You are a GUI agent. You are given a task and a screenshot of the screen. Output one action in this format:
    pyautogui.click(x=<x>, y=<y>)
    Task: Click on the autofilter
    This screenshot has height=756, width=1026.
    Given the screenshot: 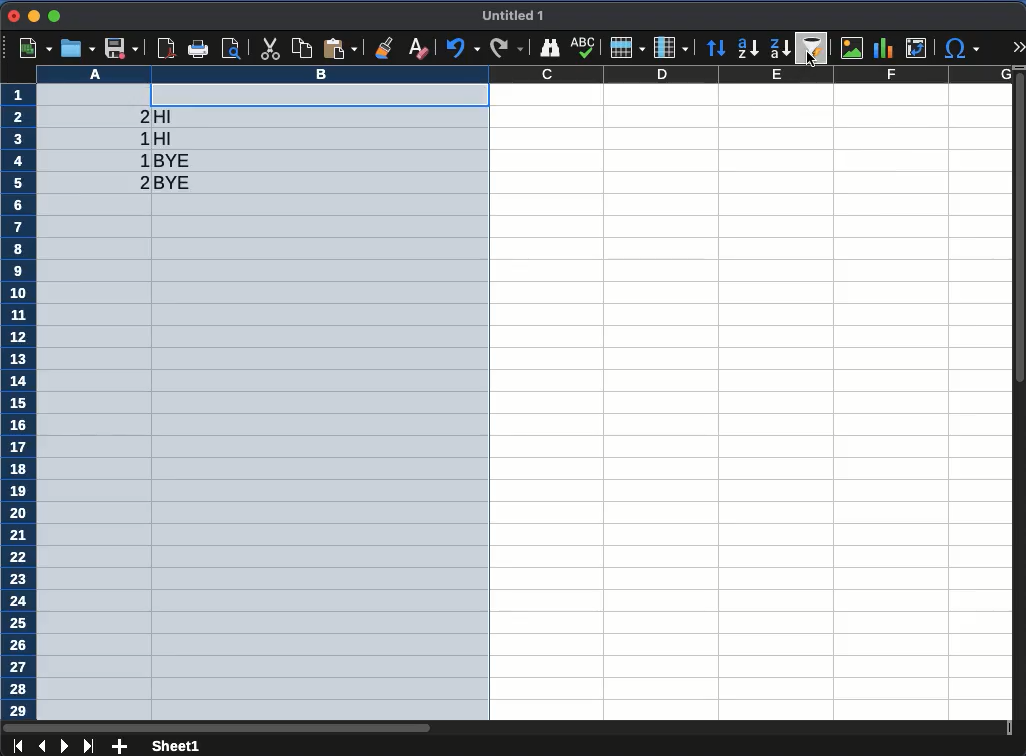 What is the action you would take?
    pyautogui.click(x=810, y=48)
    